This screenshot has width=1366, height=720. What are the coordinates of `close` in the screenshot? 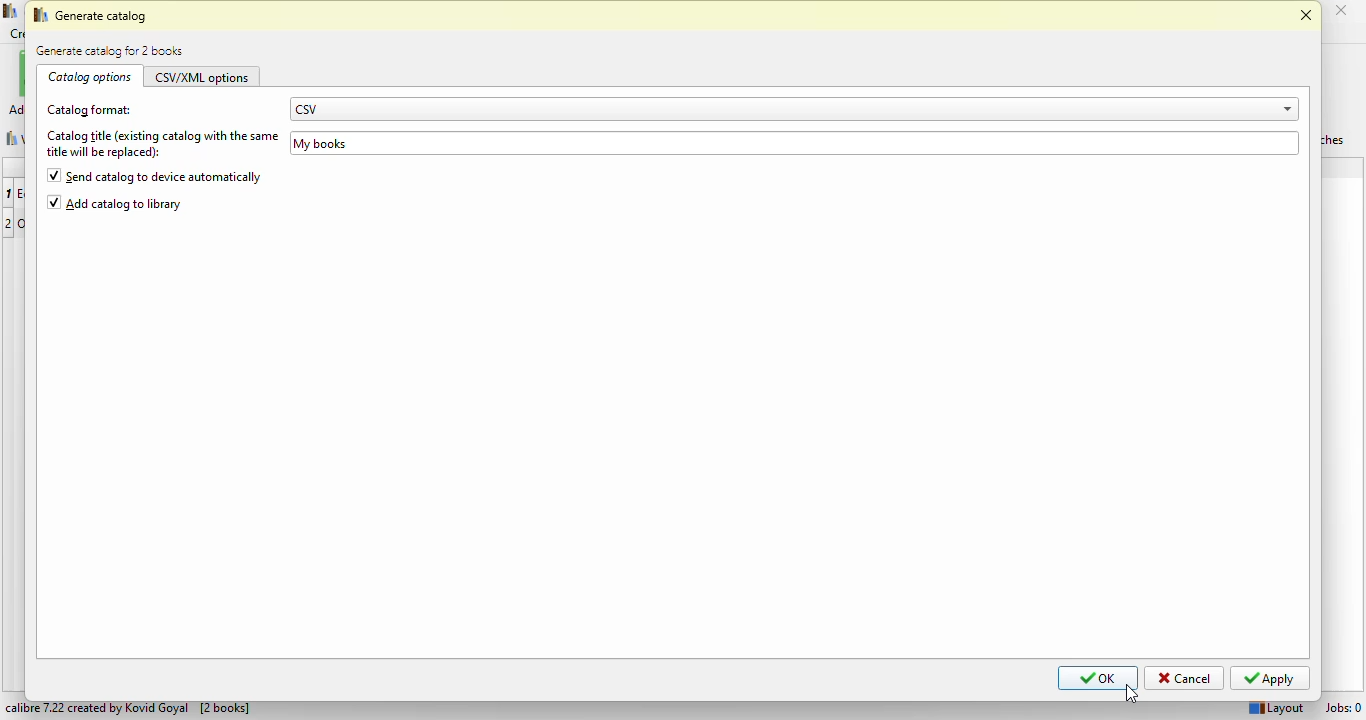 It's located at (1307, 14).